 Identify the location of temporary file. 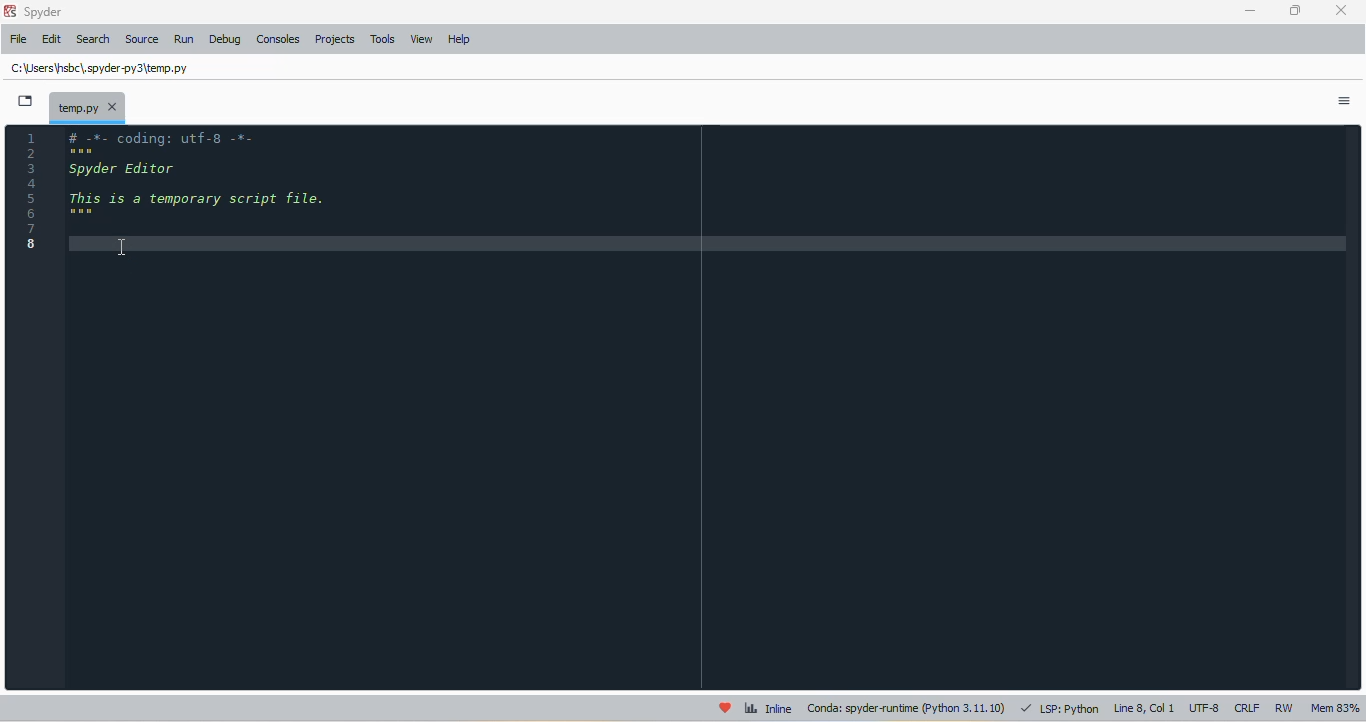
(101, 67).